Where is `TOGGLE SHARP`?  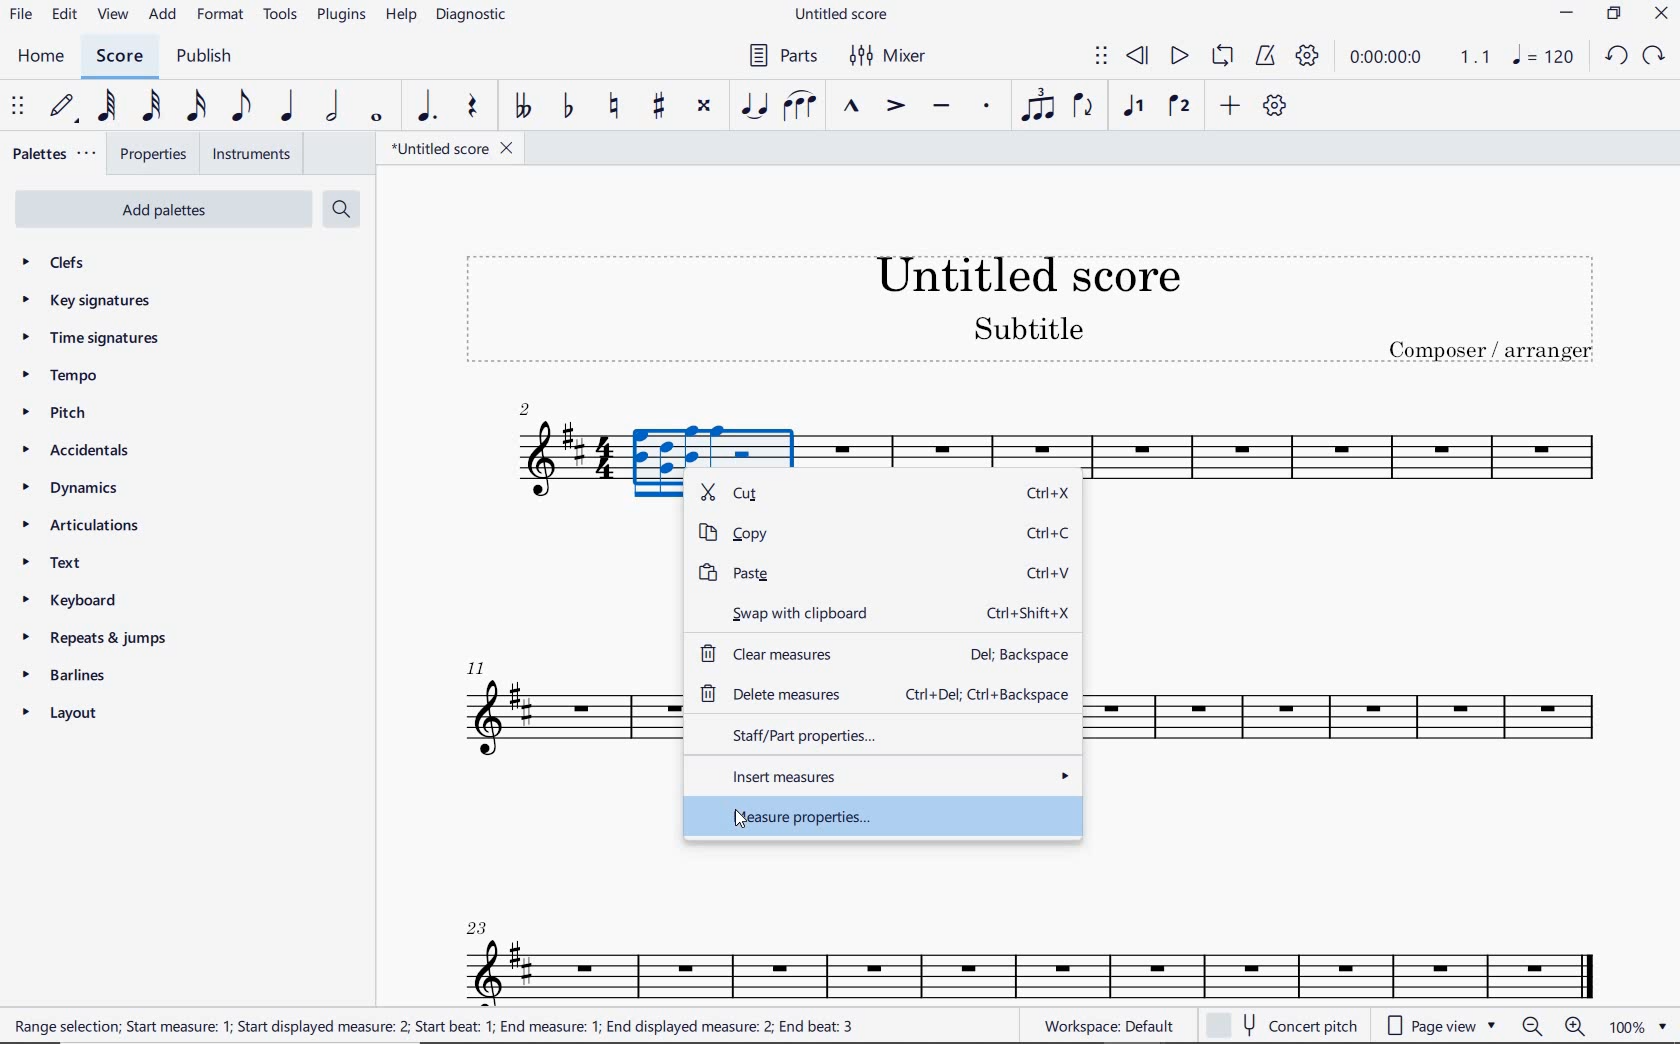
TOGGLE SHARP is located at coordinates (660, 106).